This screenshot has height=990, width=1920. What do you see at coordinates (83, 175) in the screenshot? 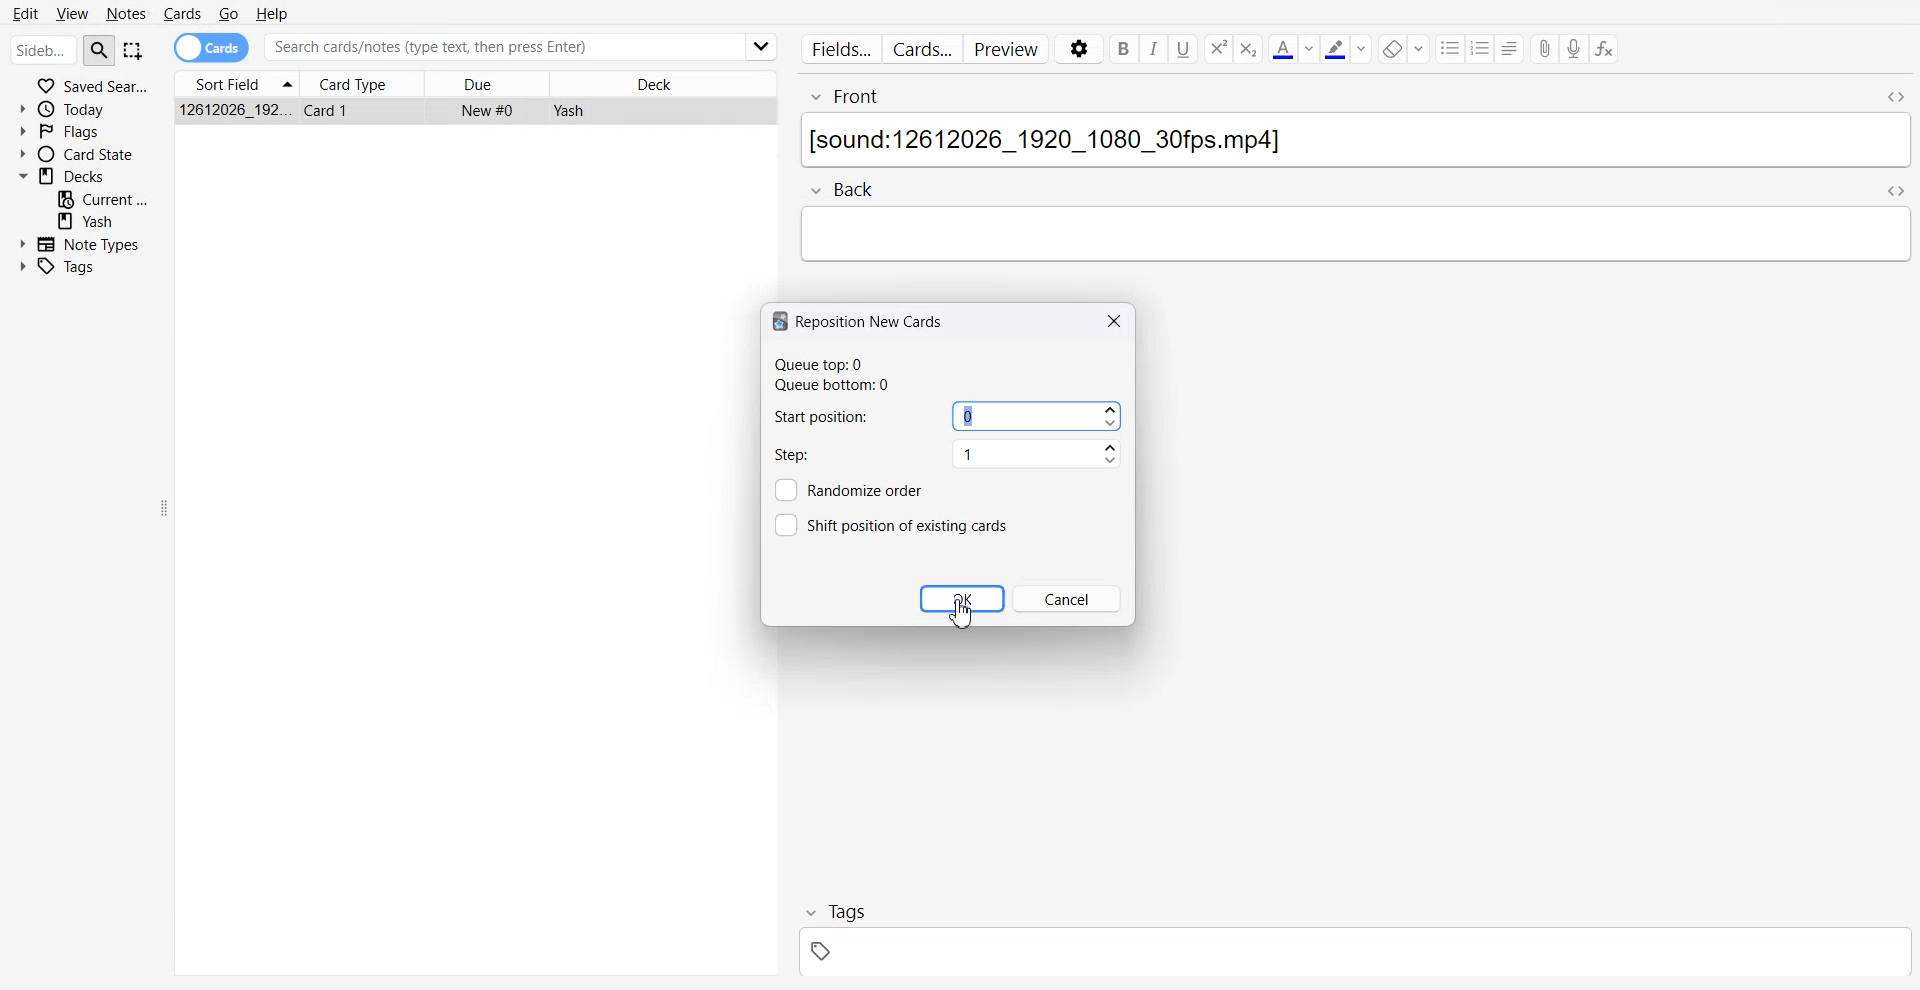
I see `Deck` at bounding box center [83, 175].